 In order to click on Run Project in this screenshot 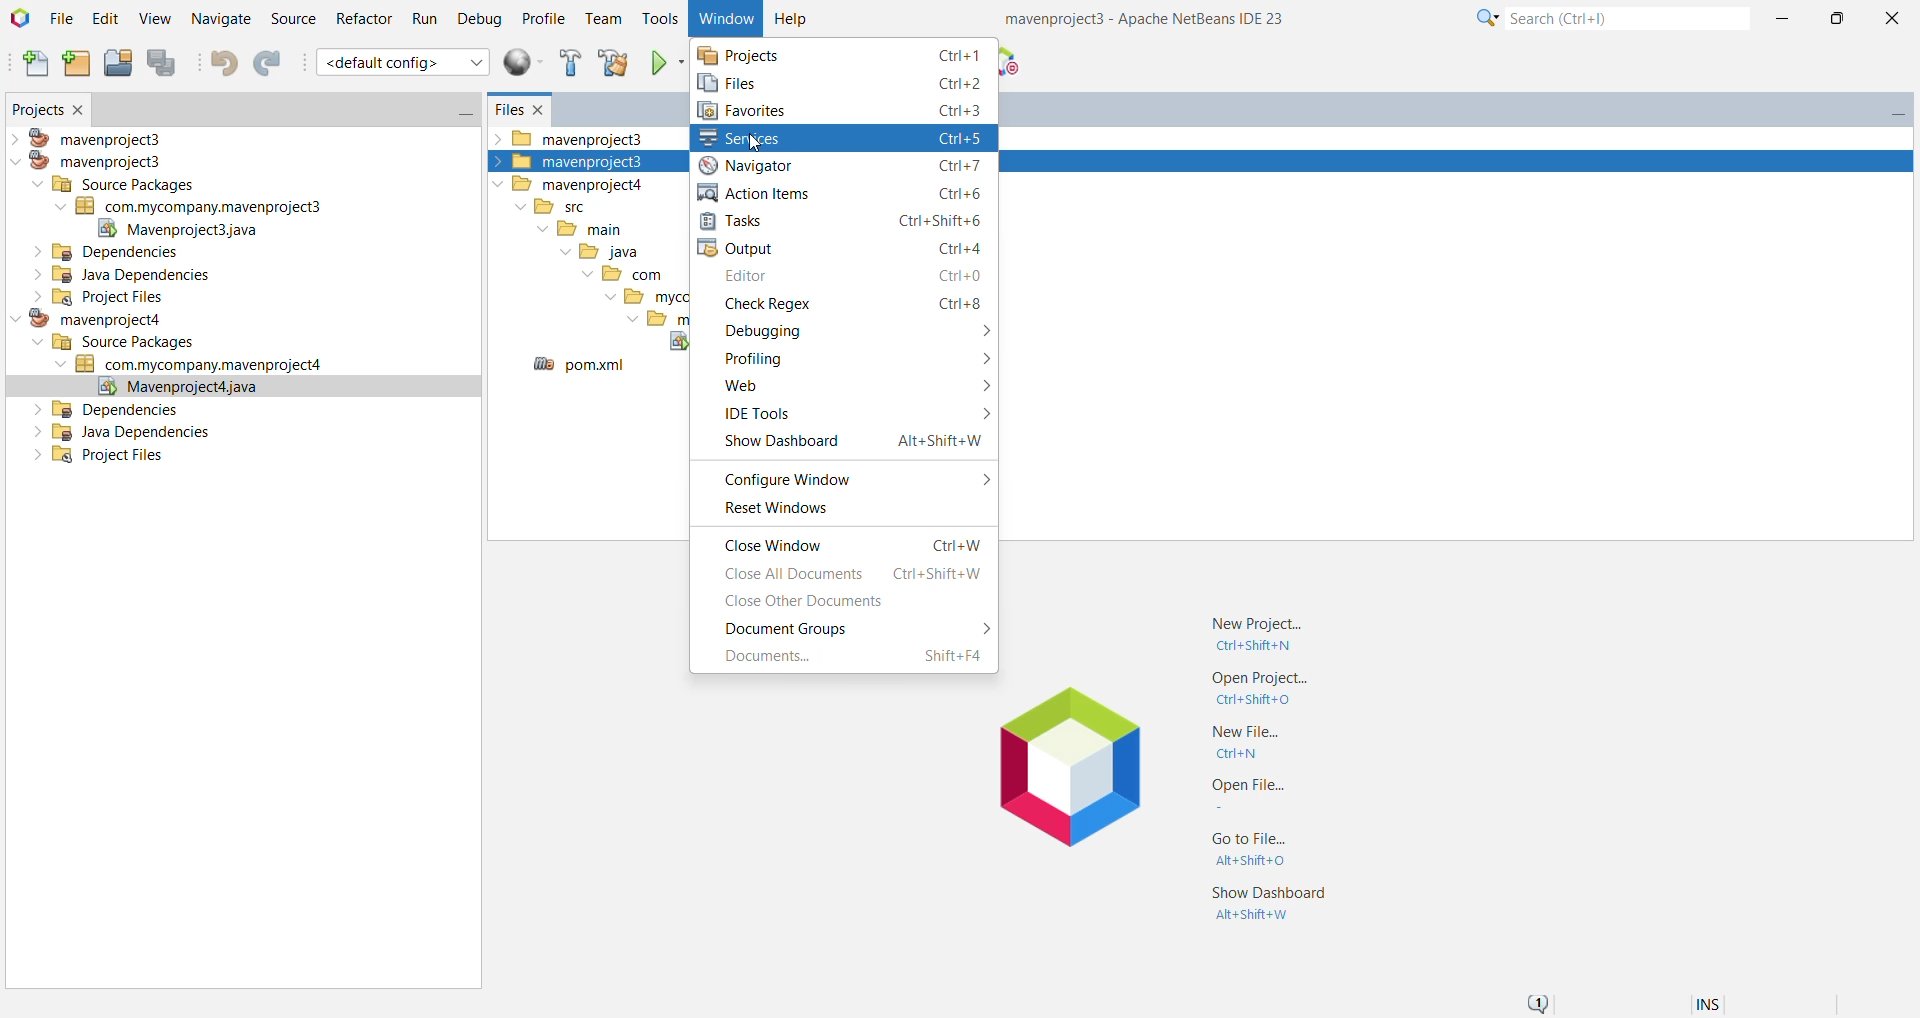, I will do `click(668, 64)`.